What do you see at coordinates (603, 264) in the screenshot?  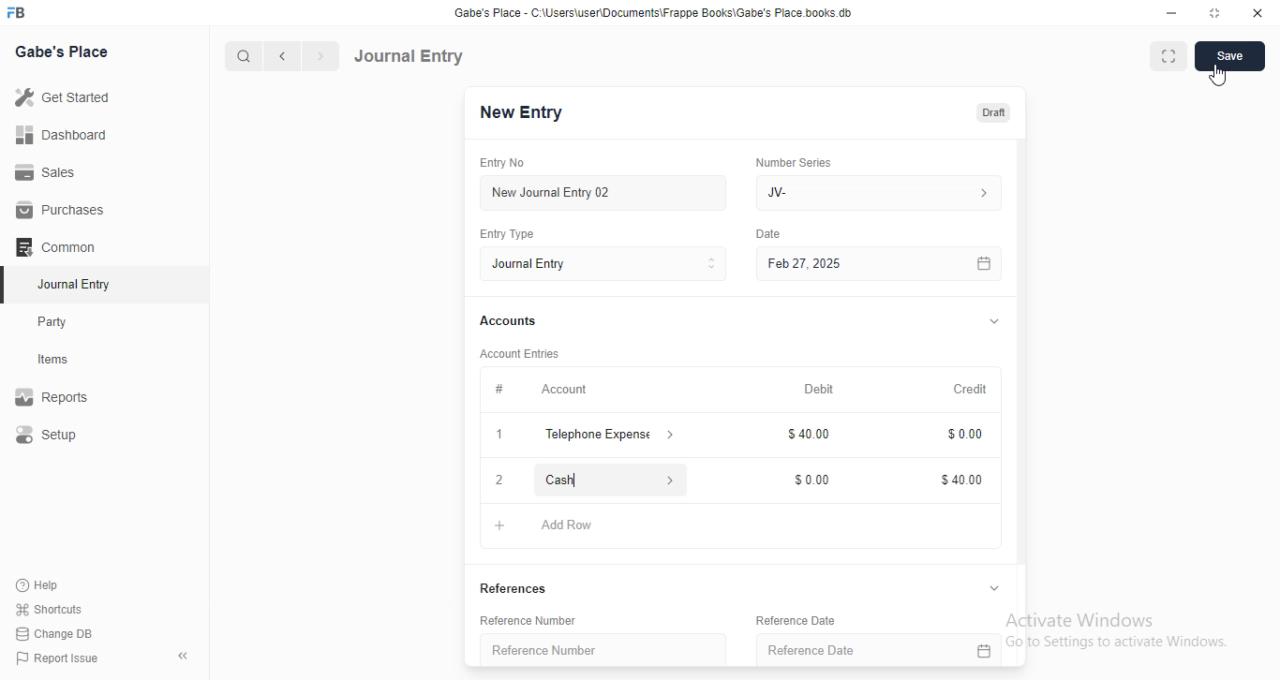 I see `Journal Entry` at bounding box center [603, 264].